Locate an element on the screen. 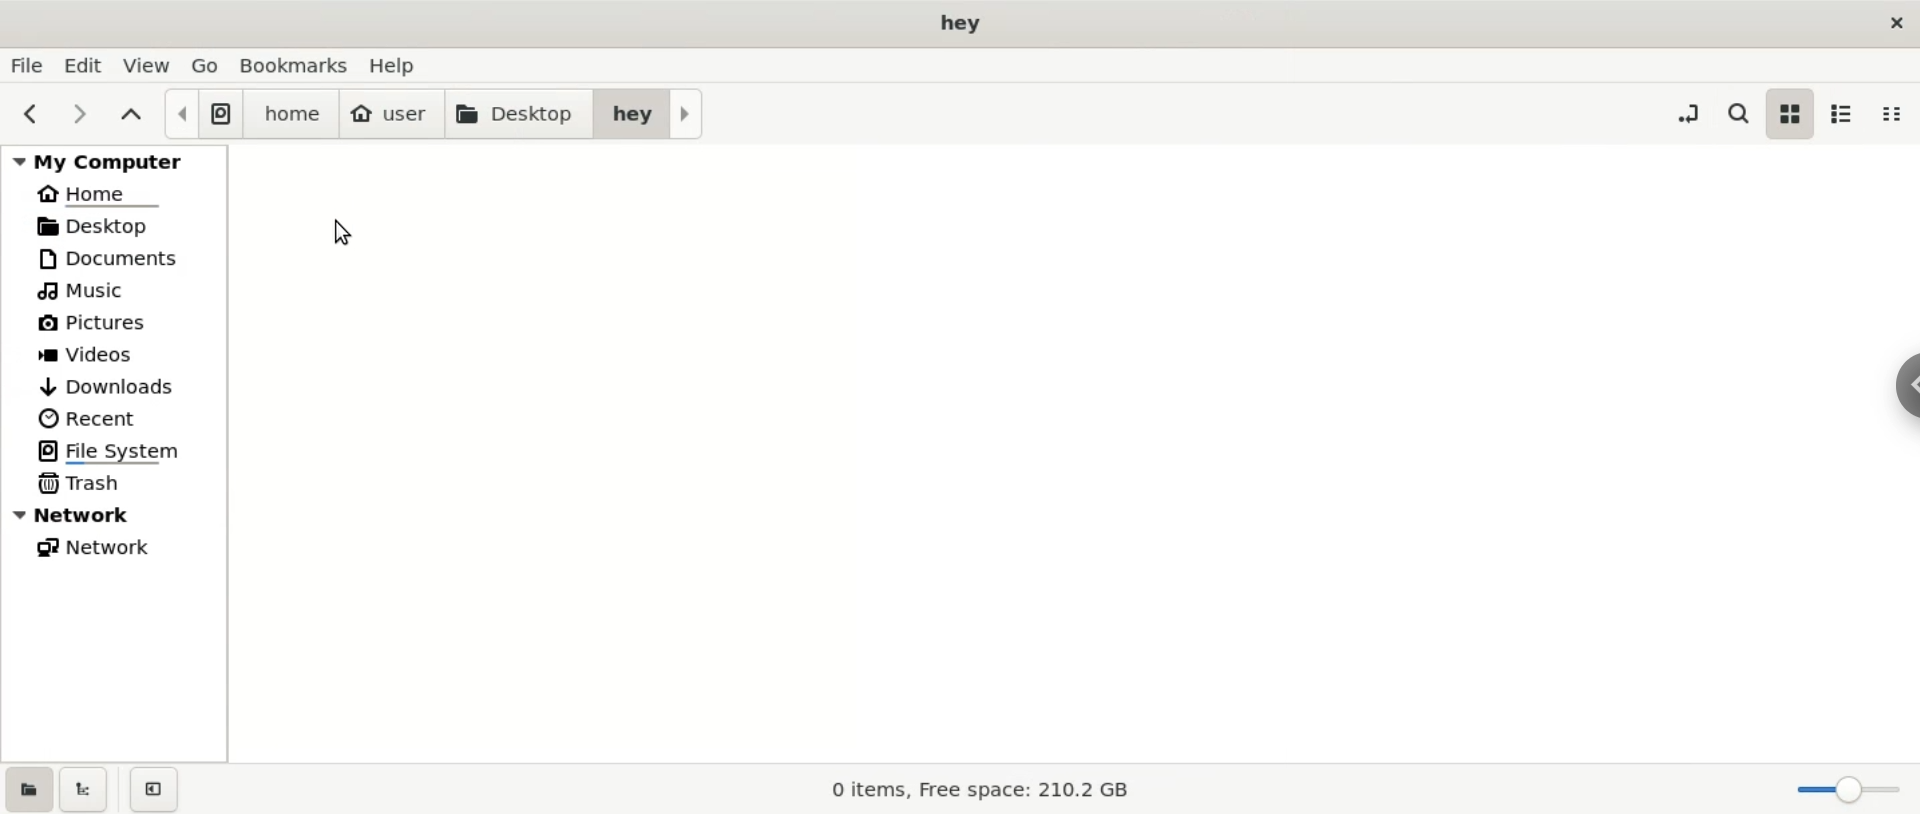 This screenshot has width=1920, height=814. list view is located at coordinates (1848, 114).